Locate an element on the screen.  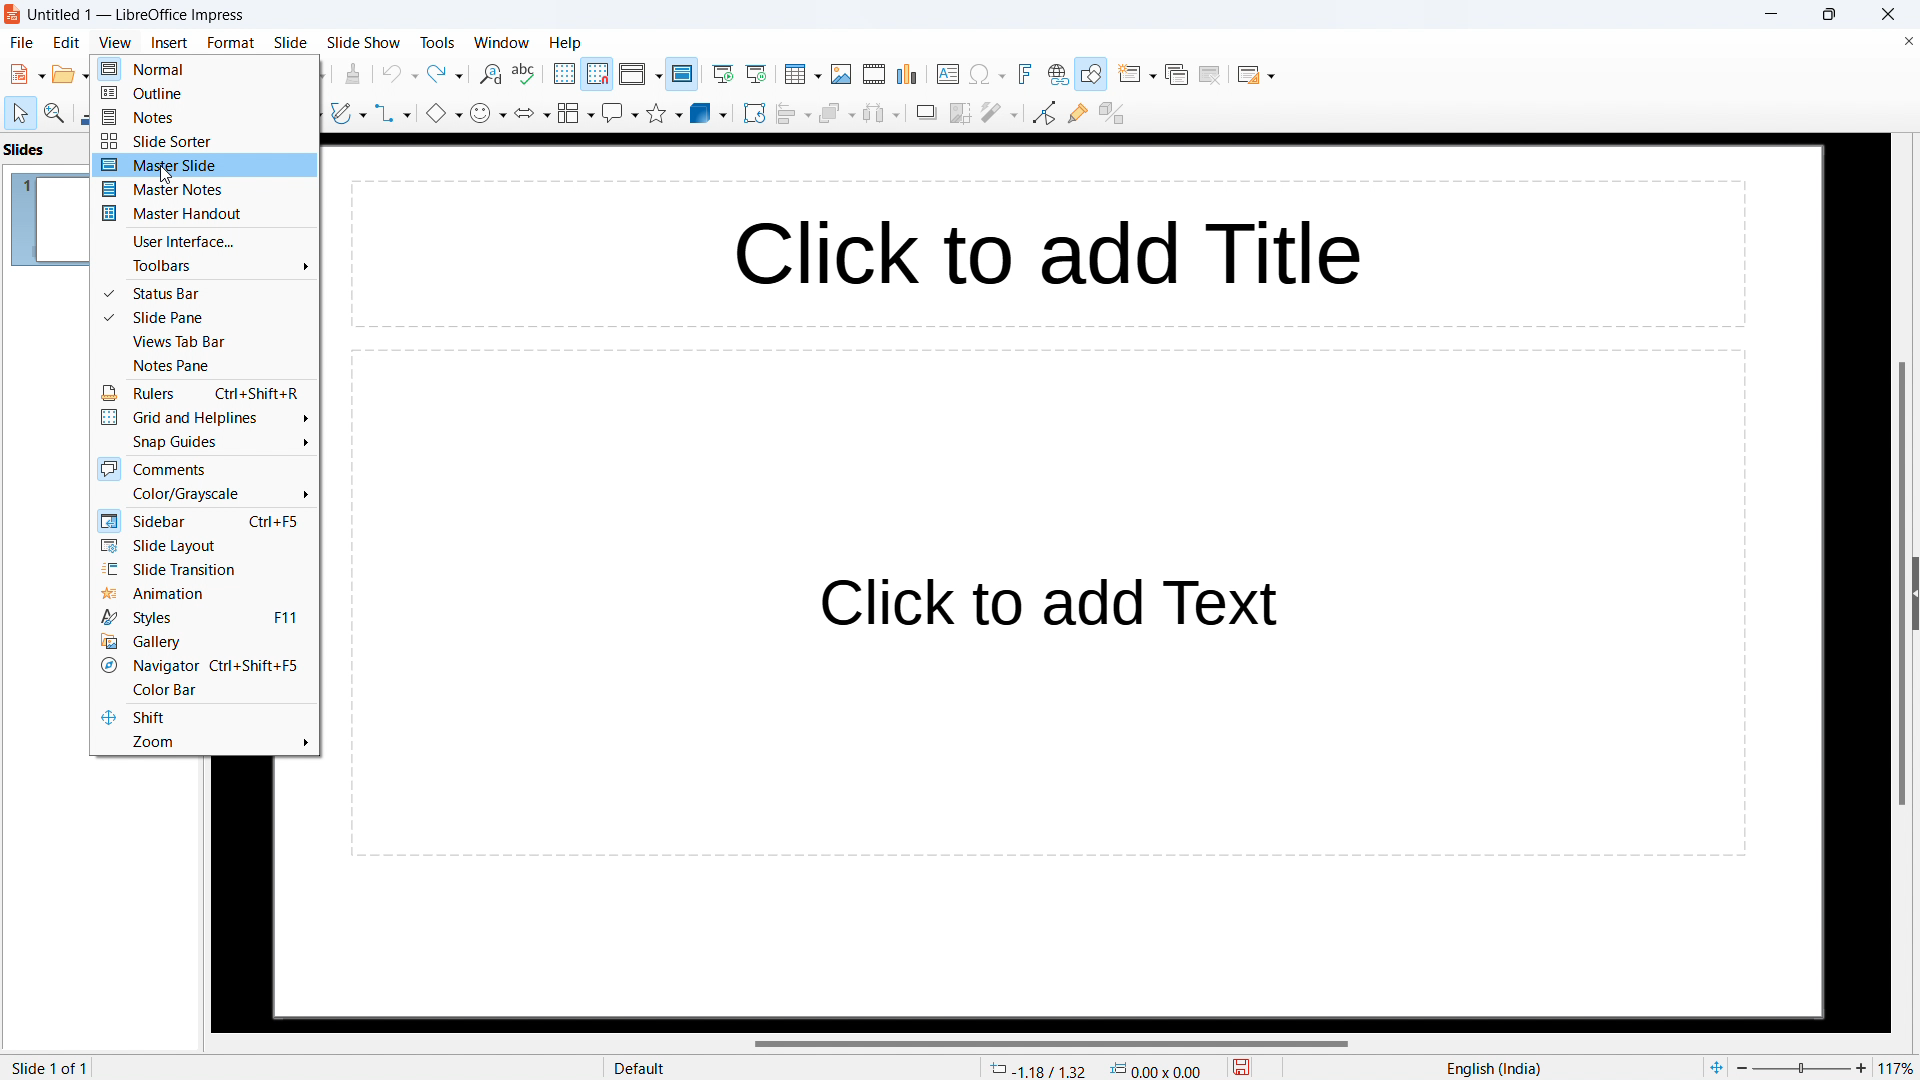
select at least three objects to distribute is located at coordinates (882, 114).